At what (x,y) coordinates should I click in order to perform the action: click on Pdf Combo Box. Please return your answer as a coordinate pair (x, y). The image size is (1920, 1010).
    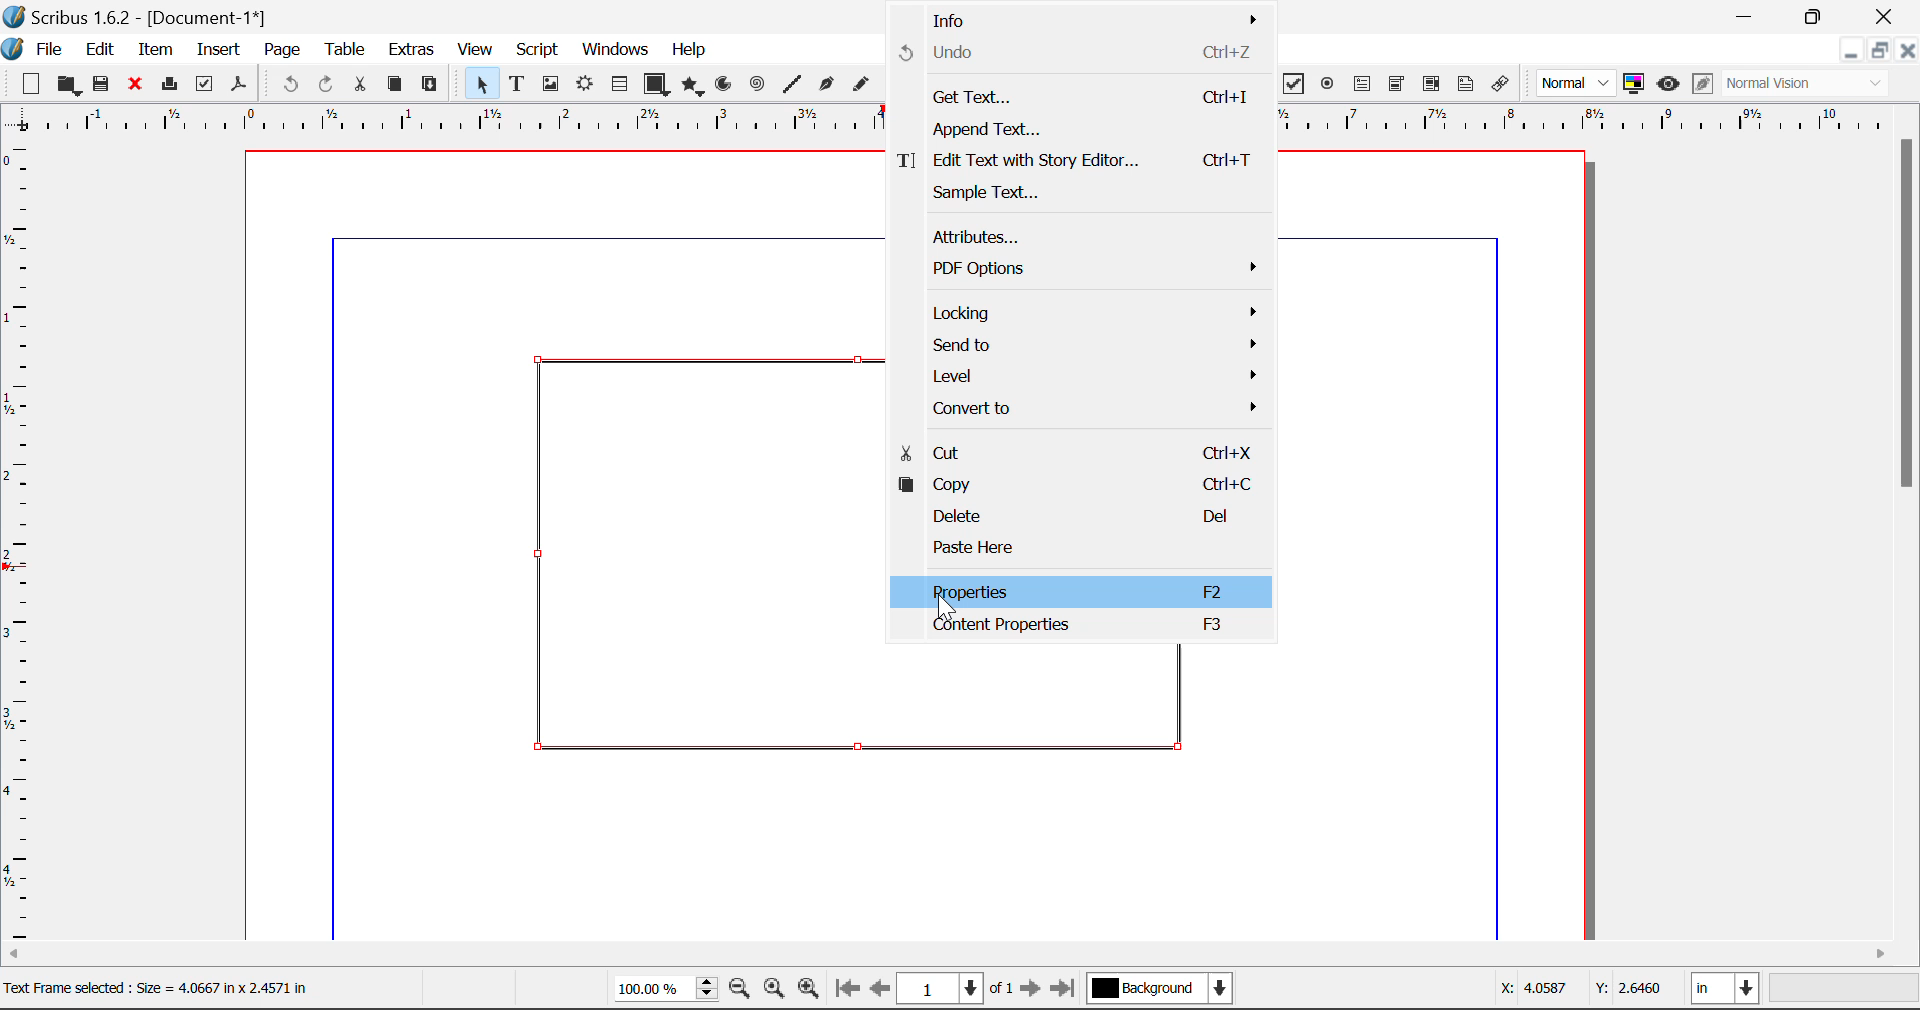
    Looking at the image, I should click on (1397, 82).